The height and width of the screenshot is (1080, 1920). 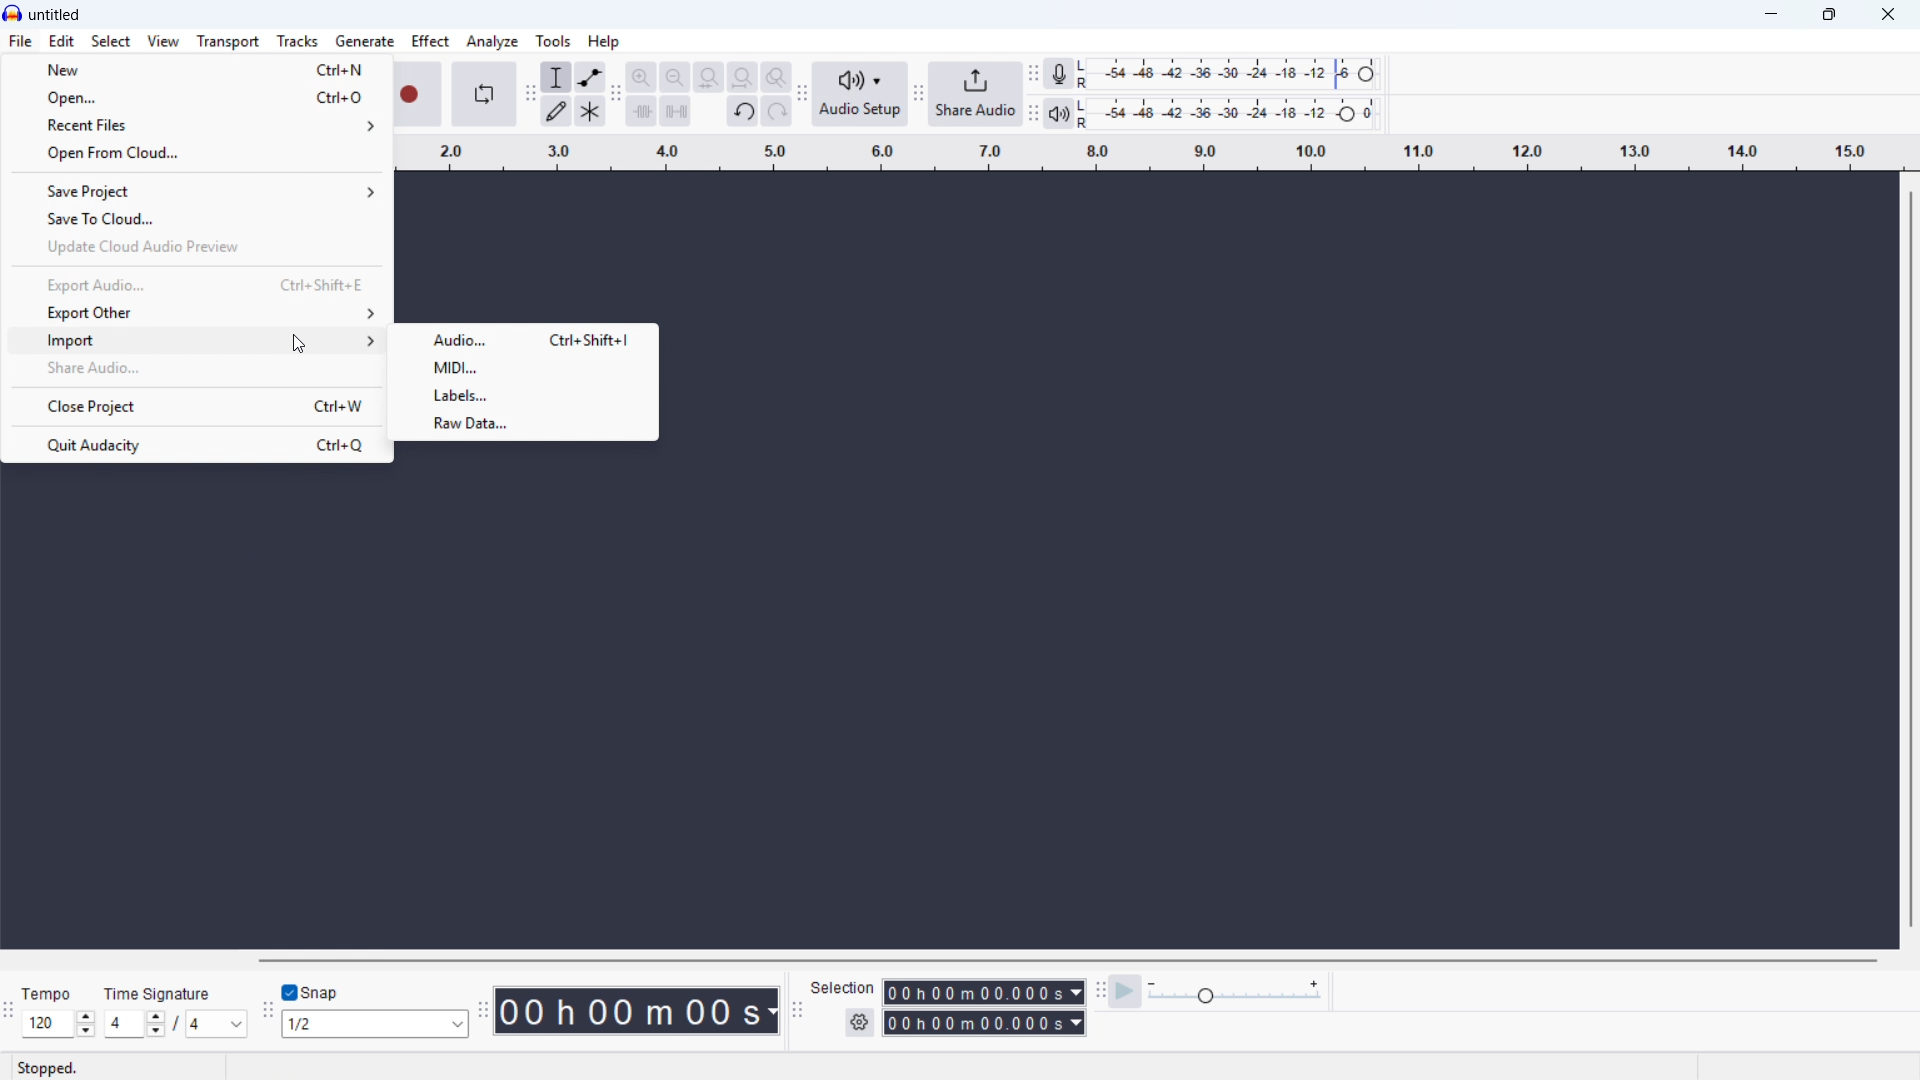 What do you see at coordinates (795, 1010) in the screenshot?
I see `Selection toolbar ` at bounding box center [795, 1010].